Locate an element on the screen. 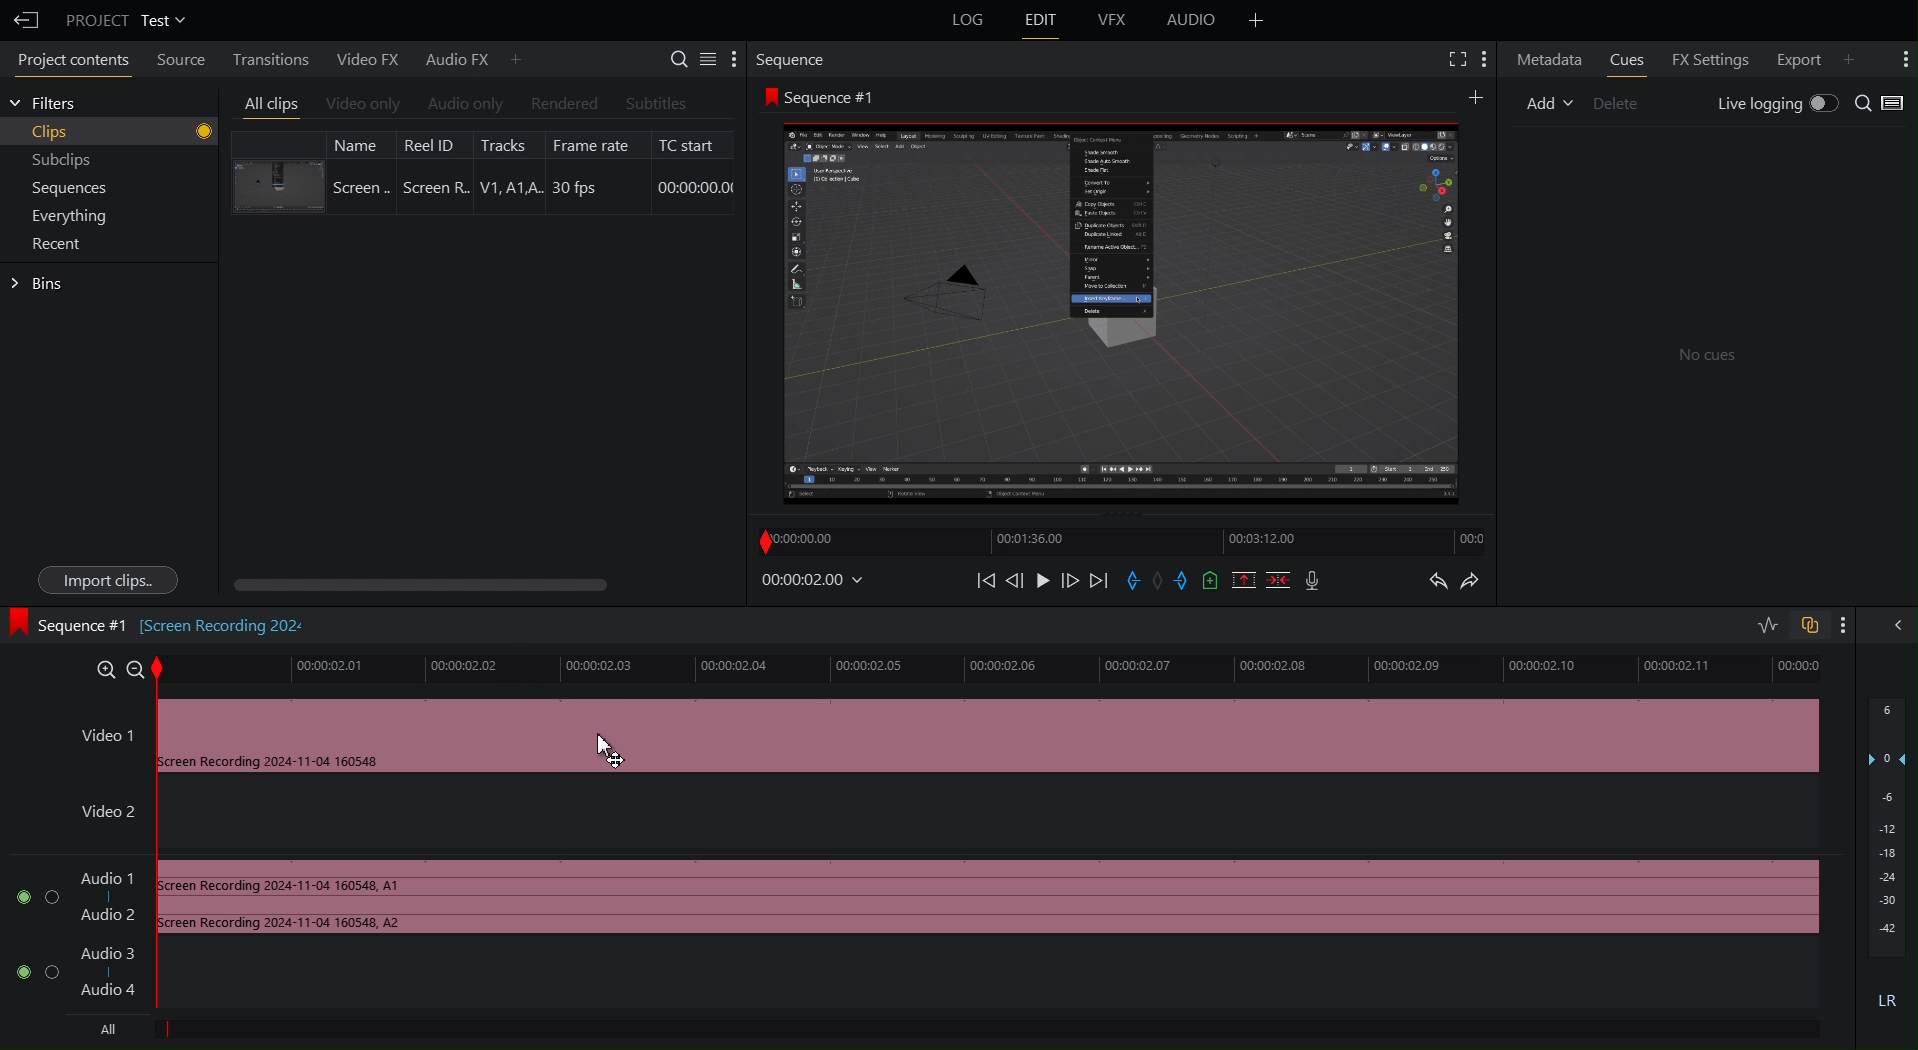  Everything is located at coordinates (58, 216).